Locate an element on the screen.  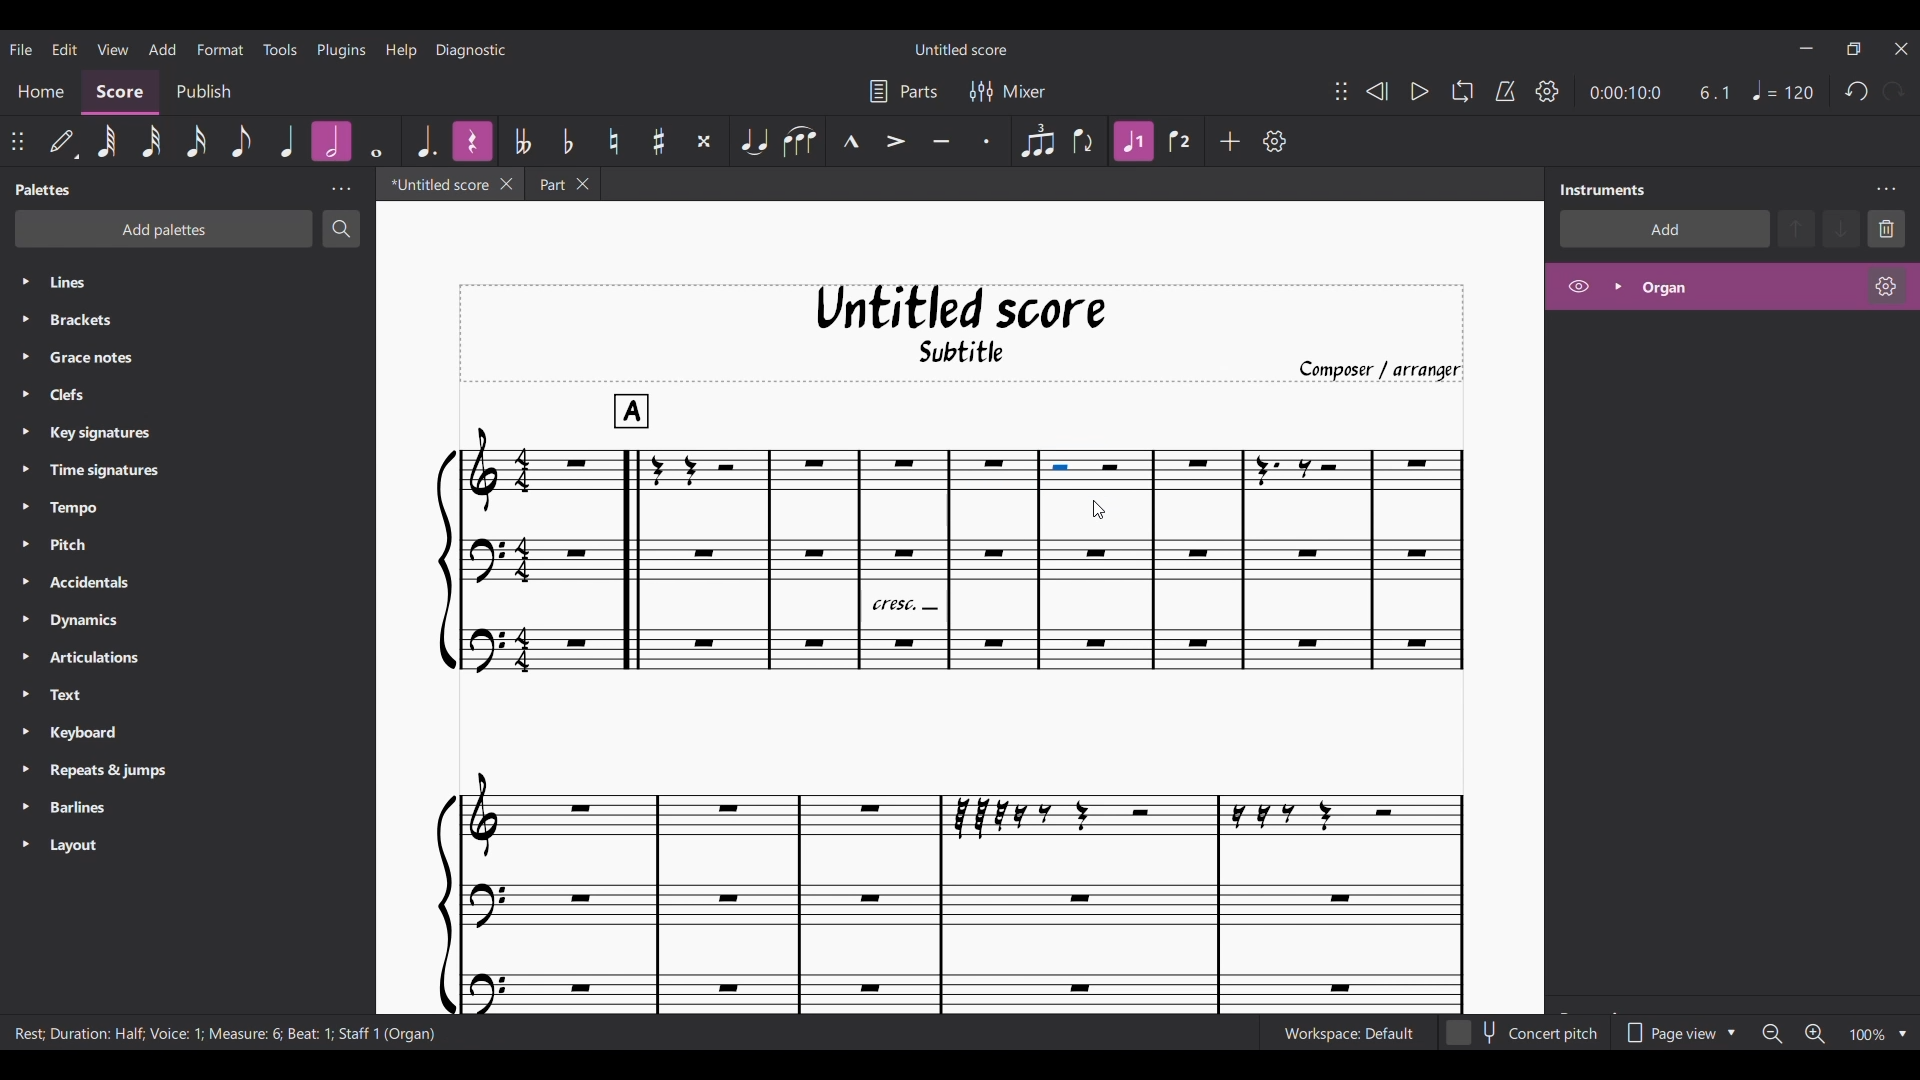
File menu is located at coordinates (20, 47).